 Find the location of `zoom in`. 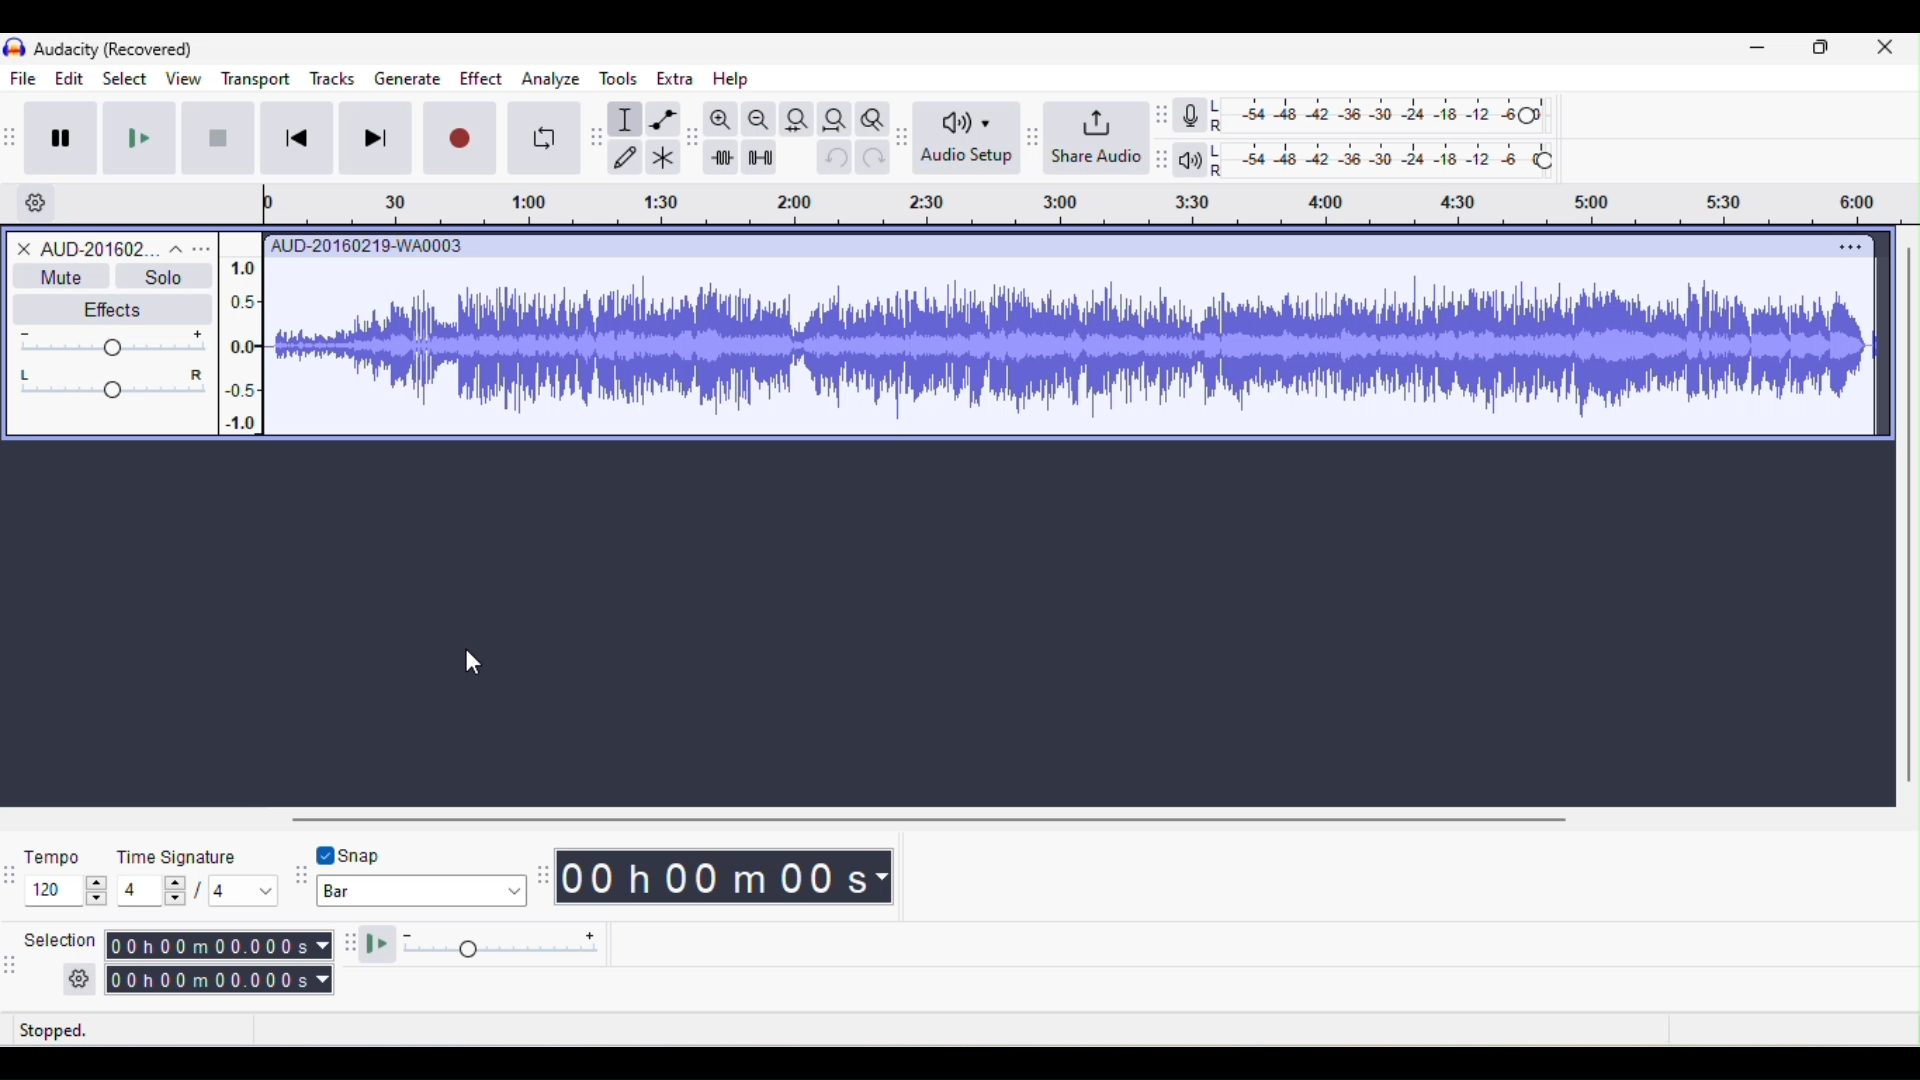

zoom in is located at coordinates (721, 120).